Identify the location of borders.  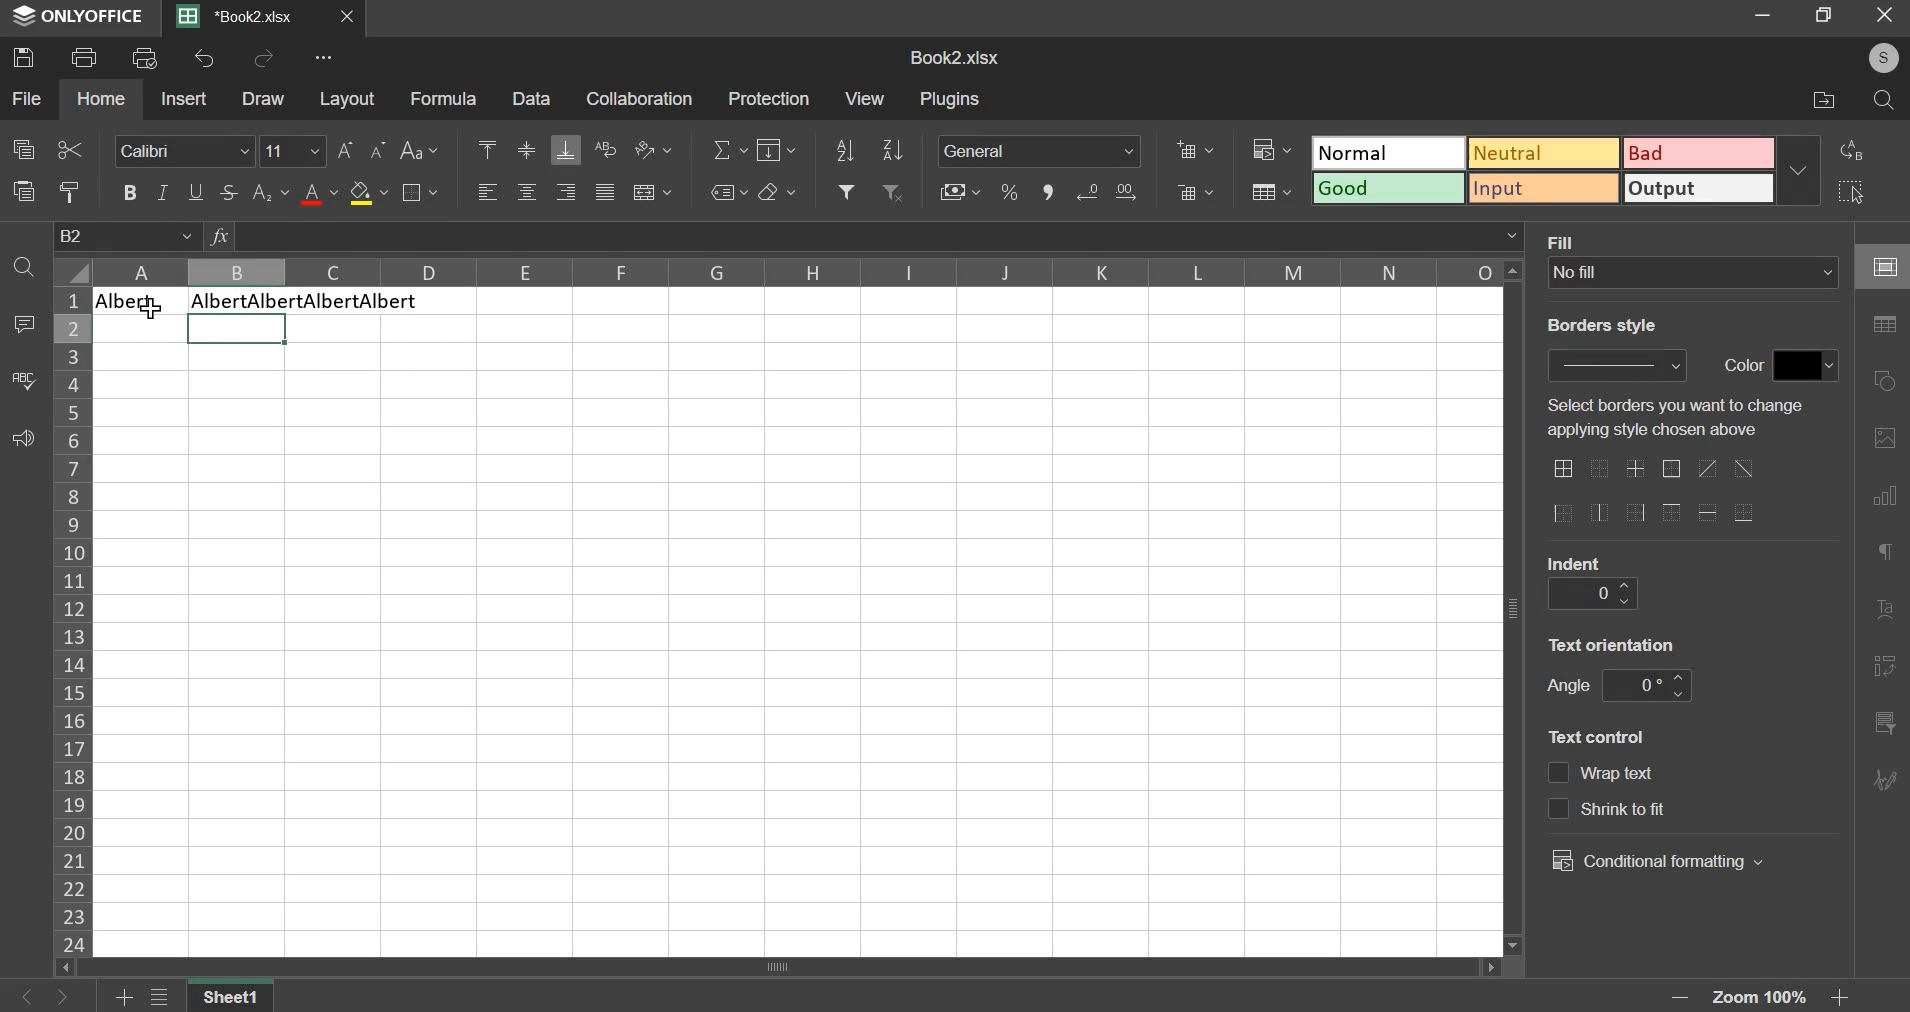
(417, 192).